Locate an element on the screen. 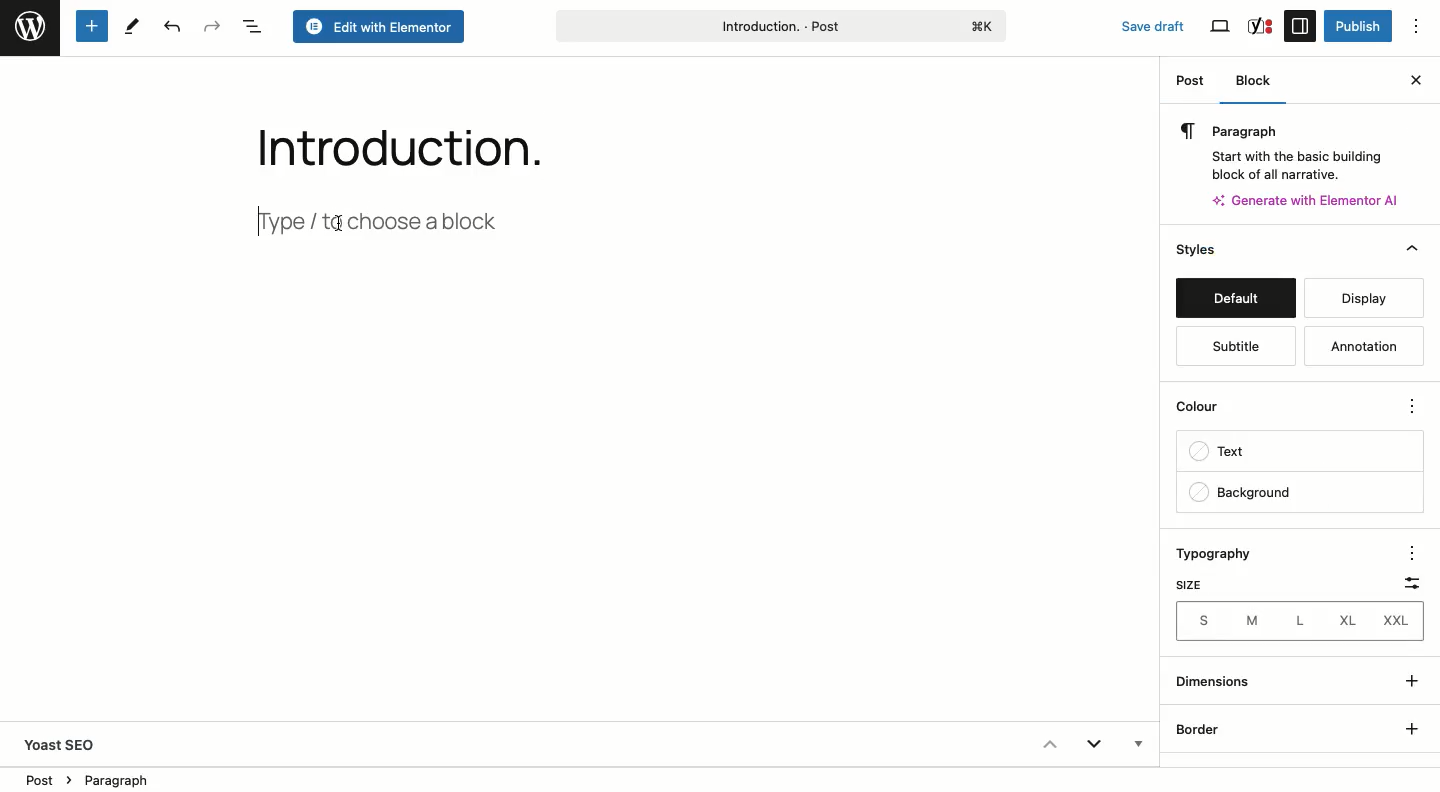 Image resolution: width=1440 pixels, height=792 pixels. Publish is located at coordinates (1356, 26).